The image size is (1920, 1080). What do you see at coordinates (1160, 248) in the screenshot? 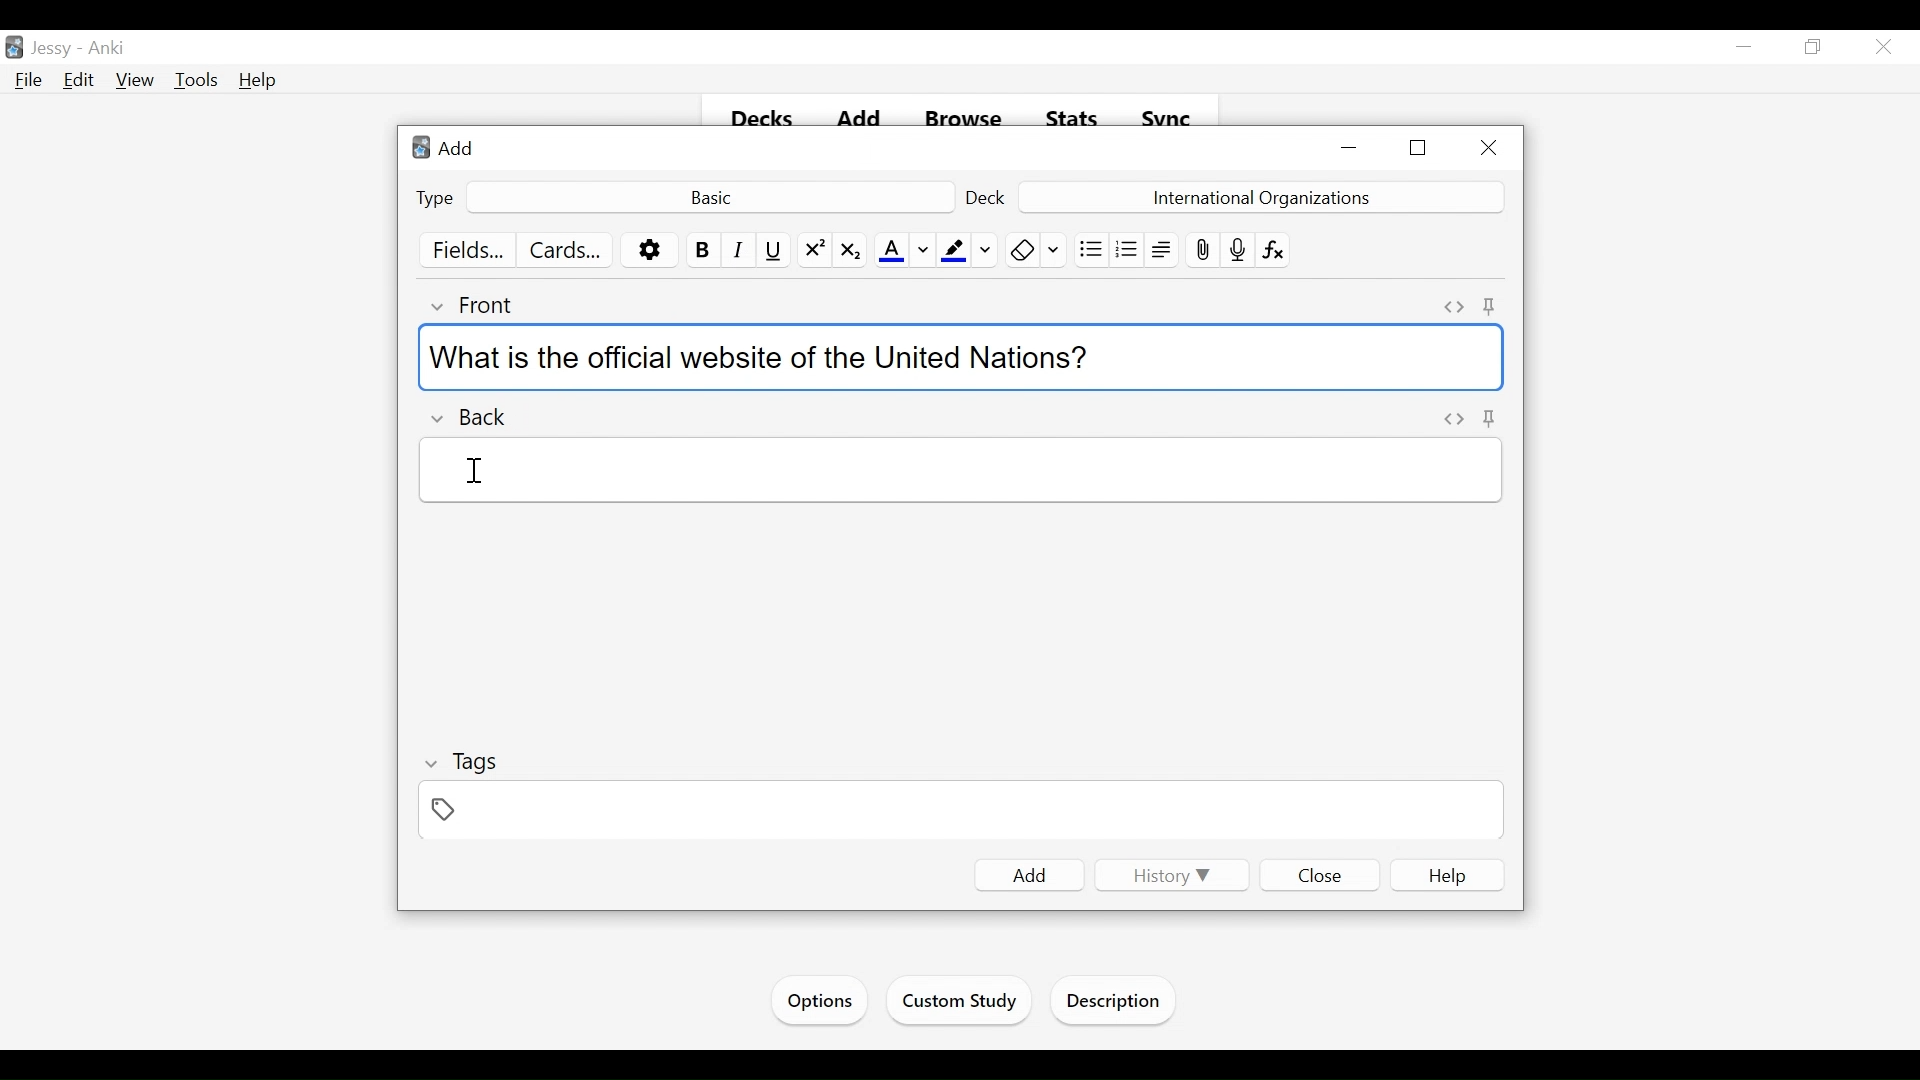
I see `Alignment` at bounding box center [1160, 248].